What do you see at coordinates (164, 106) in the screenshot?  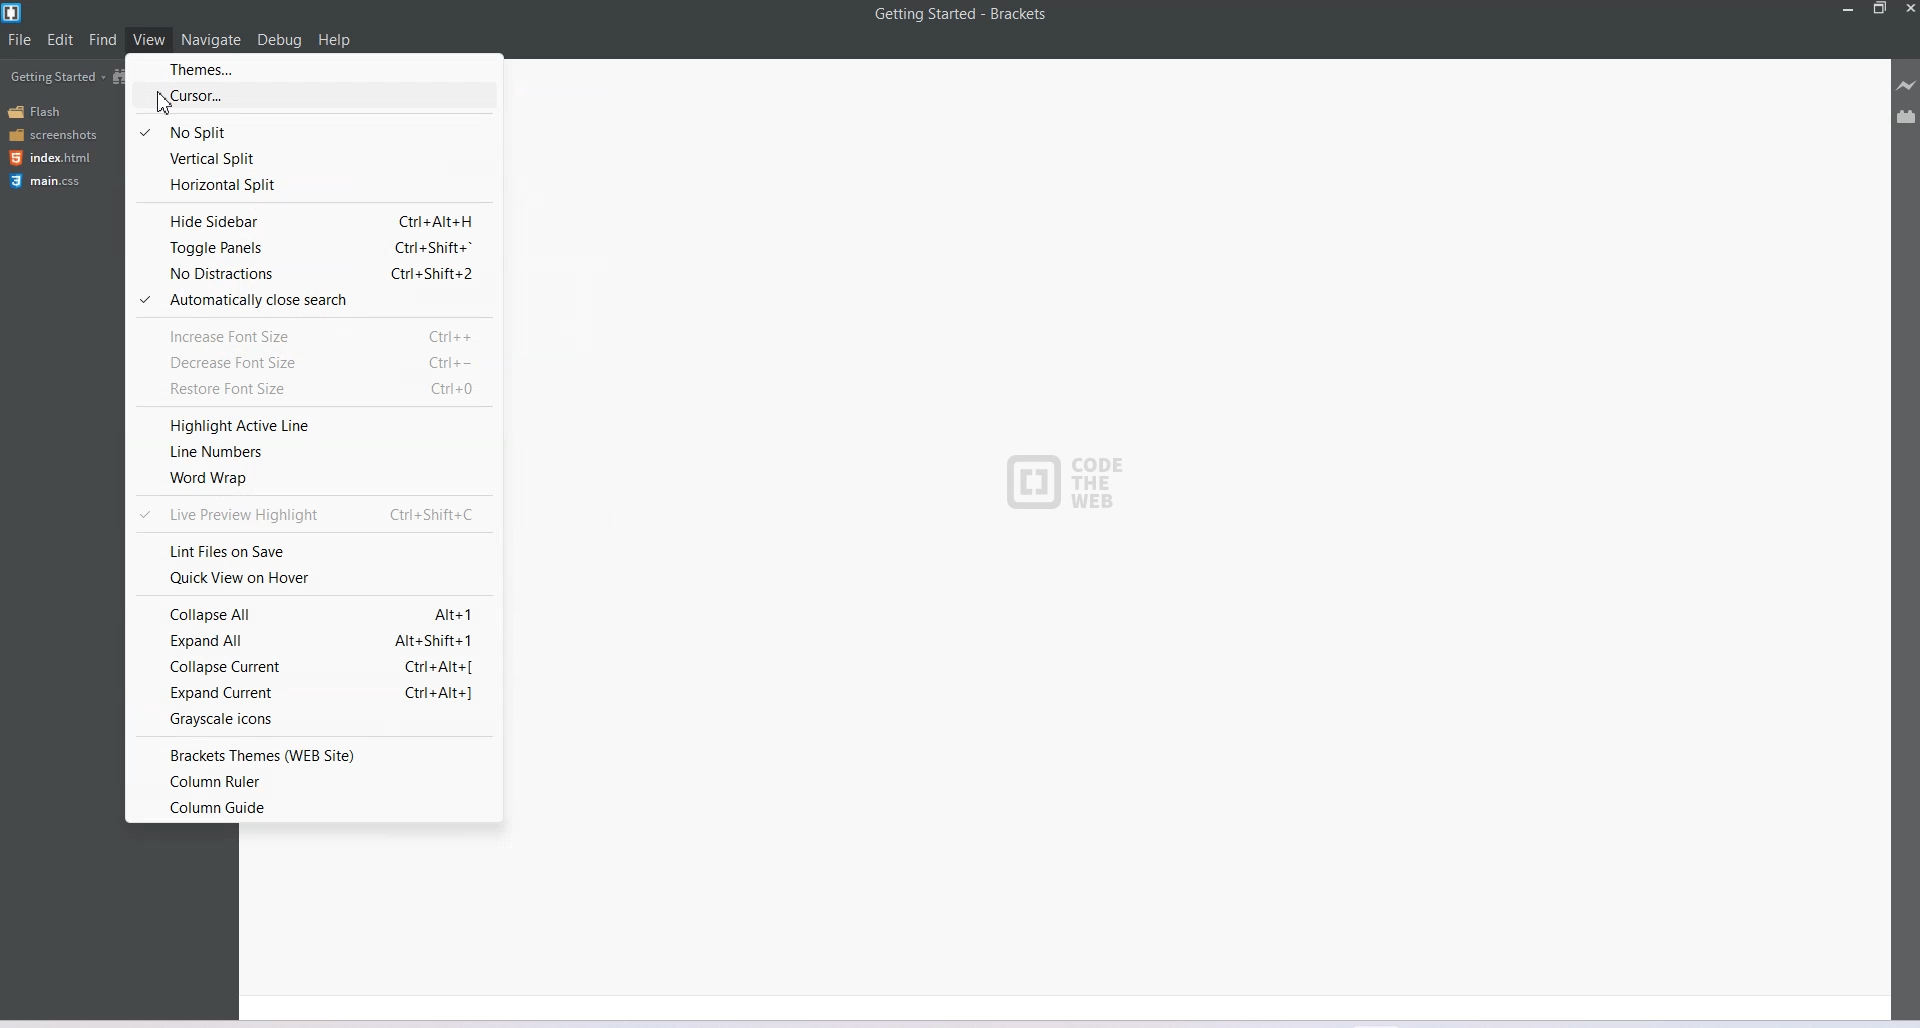 I see `Cursor` at bounding box center [164, 106].